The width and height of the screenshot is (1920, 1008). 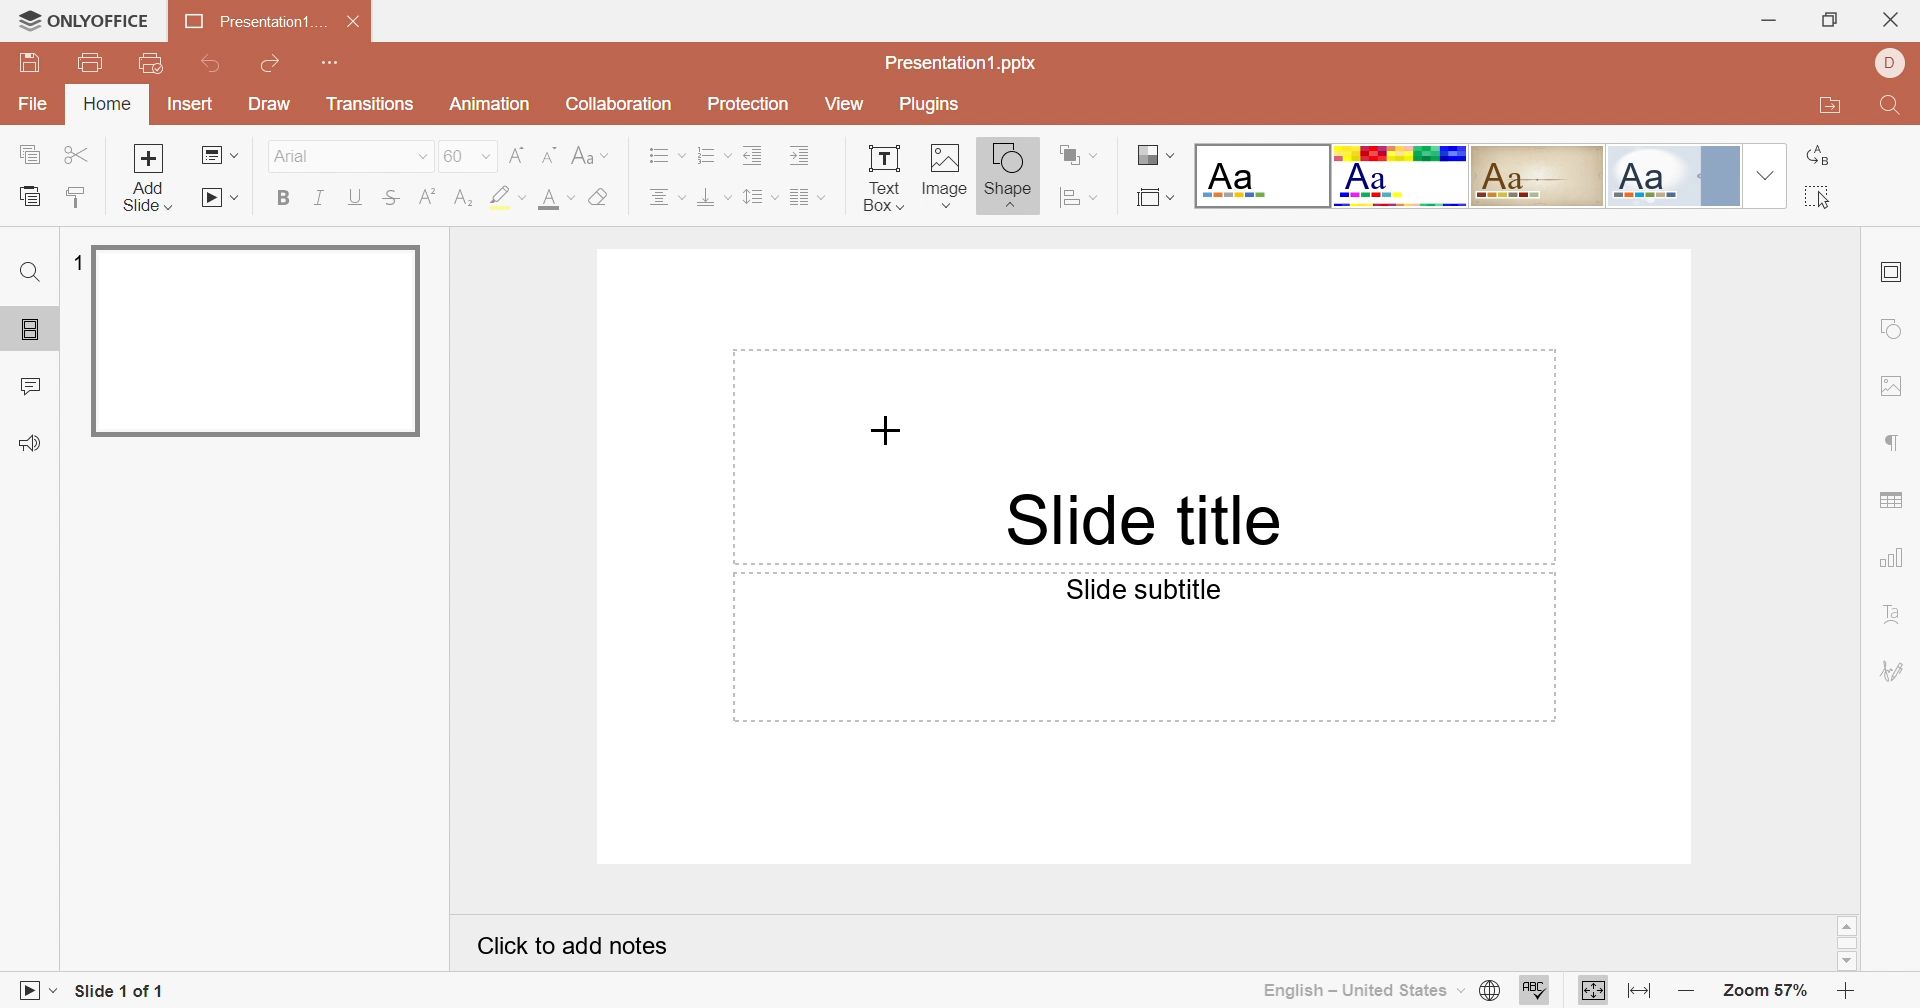 What do you see at coordinates (154, 63) in the screenshot?
I see `Quick print` at bounding box center [154, 63].